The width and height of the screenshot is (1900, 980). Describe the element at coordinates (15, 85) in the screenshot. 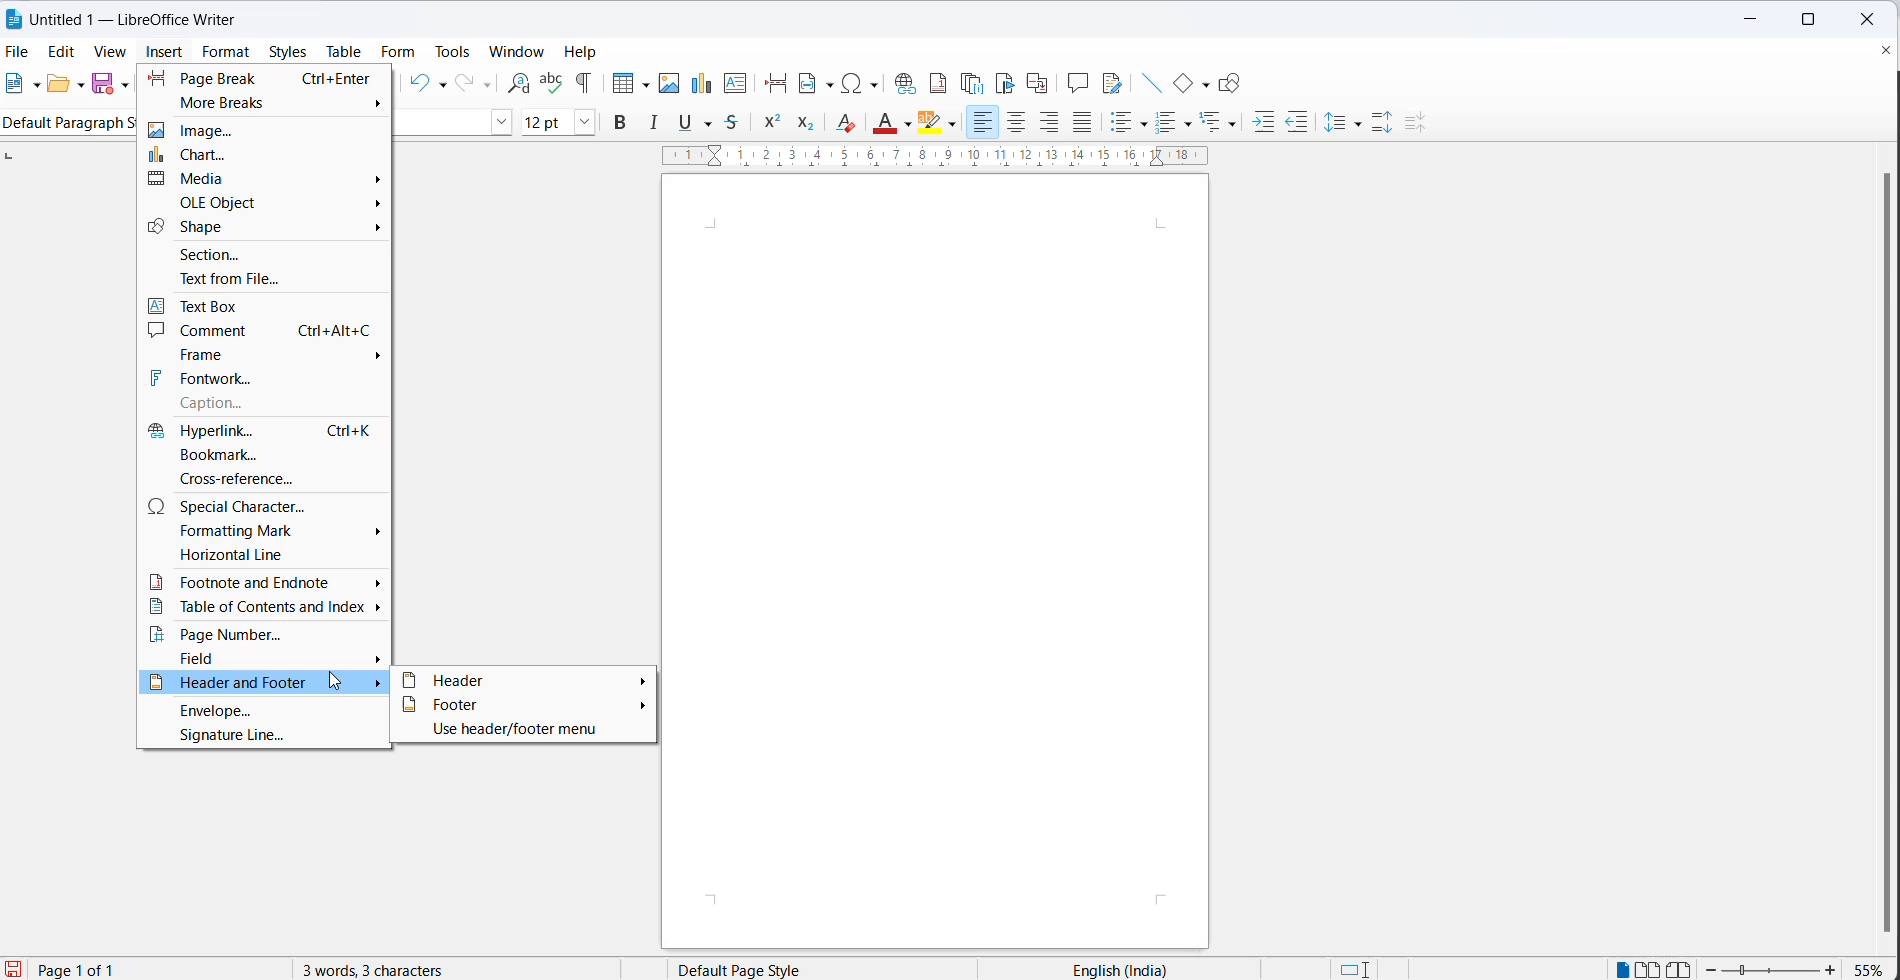

I see `new file` at that location.